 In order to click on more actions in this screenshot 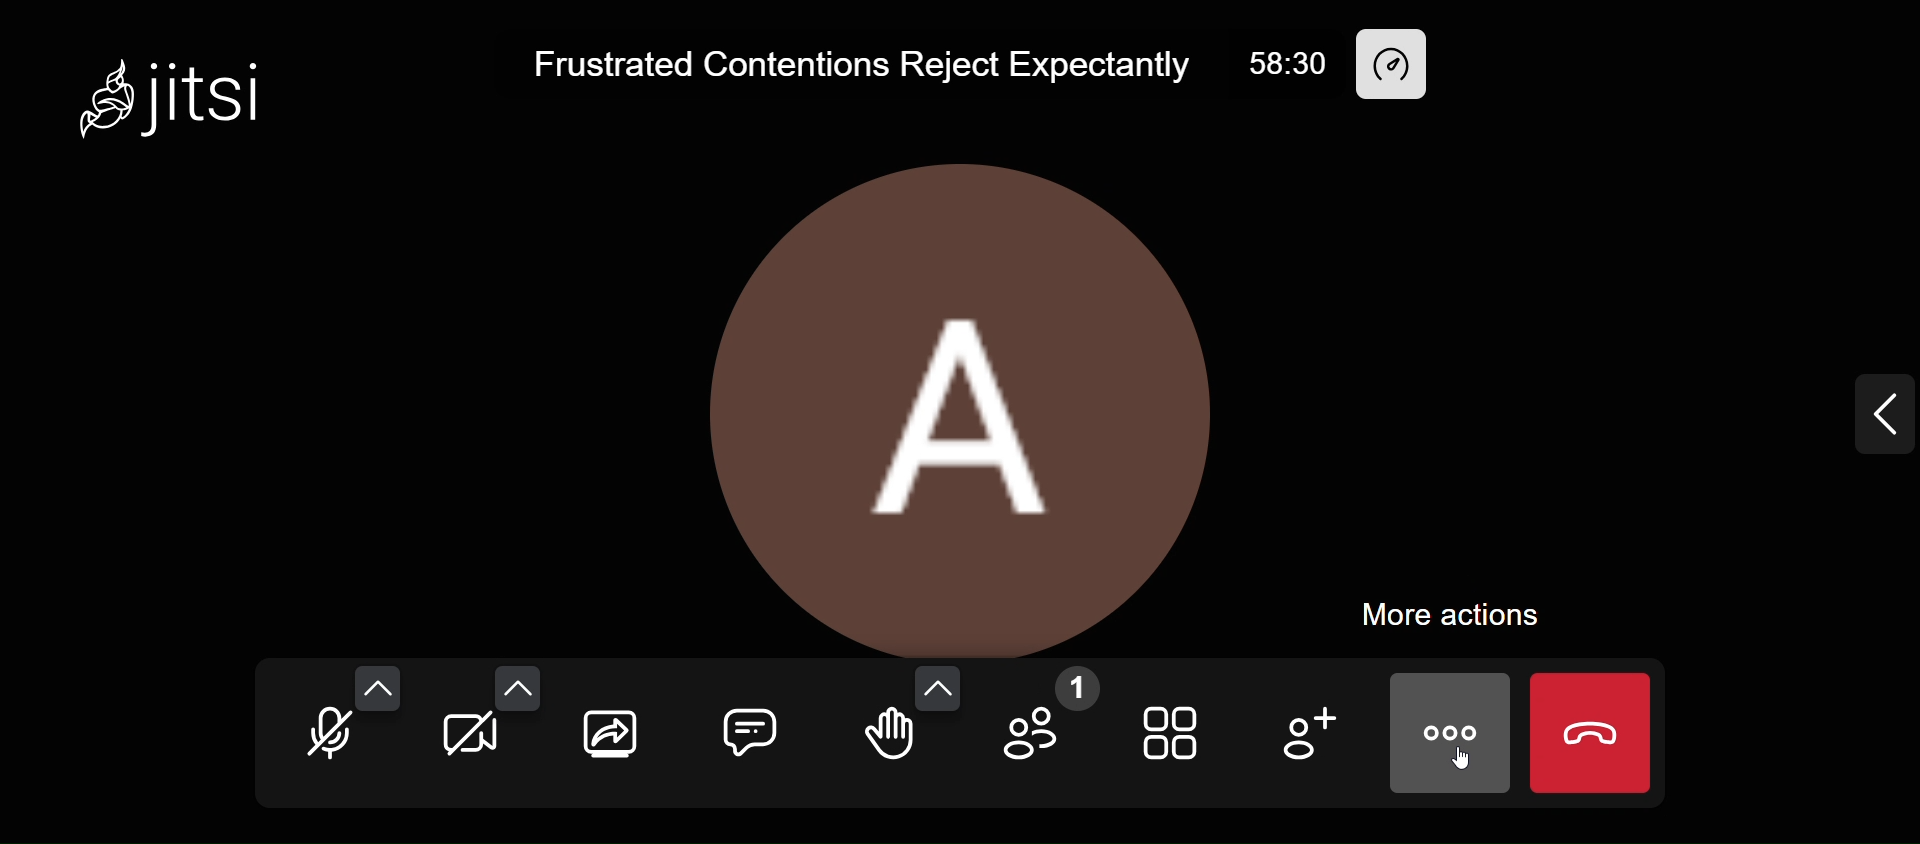, I will do `click(1480, 611)`.